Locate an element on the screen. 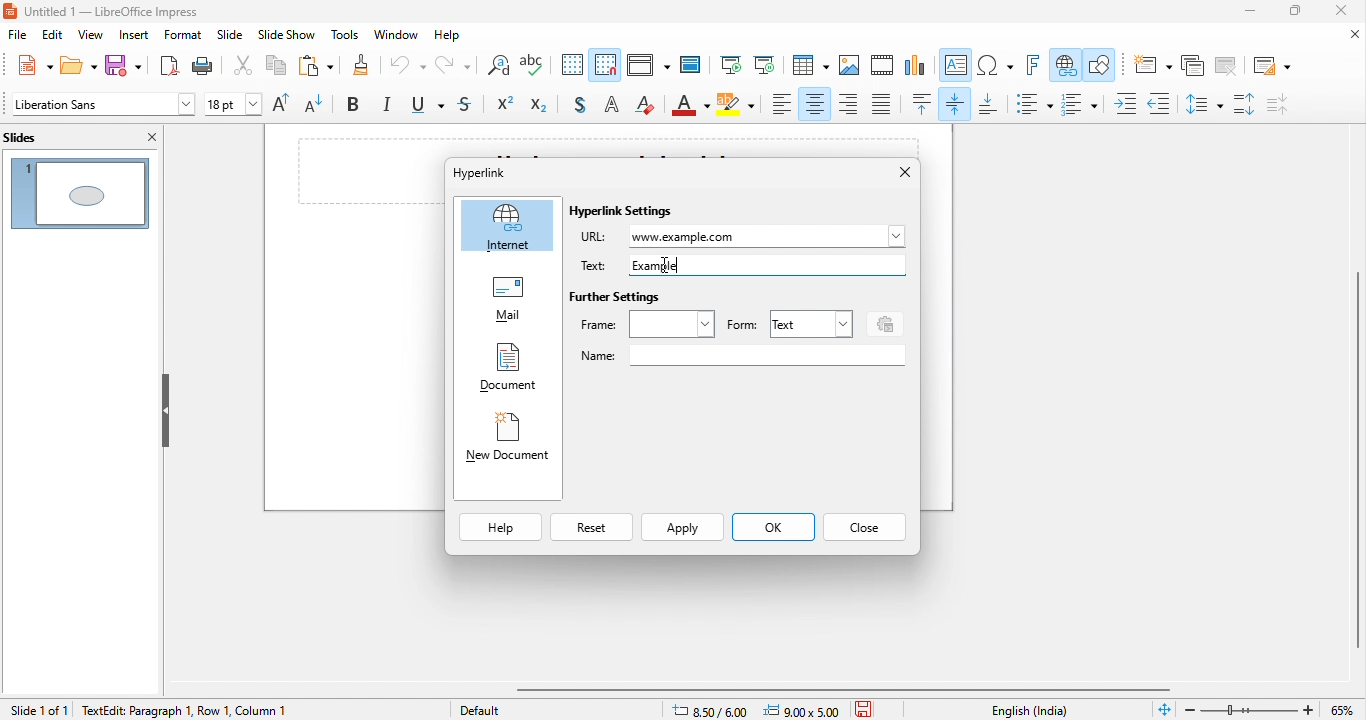 The height and width of the screenshot is (720, 1366). slide layout is located at coordinates (1269, 64).